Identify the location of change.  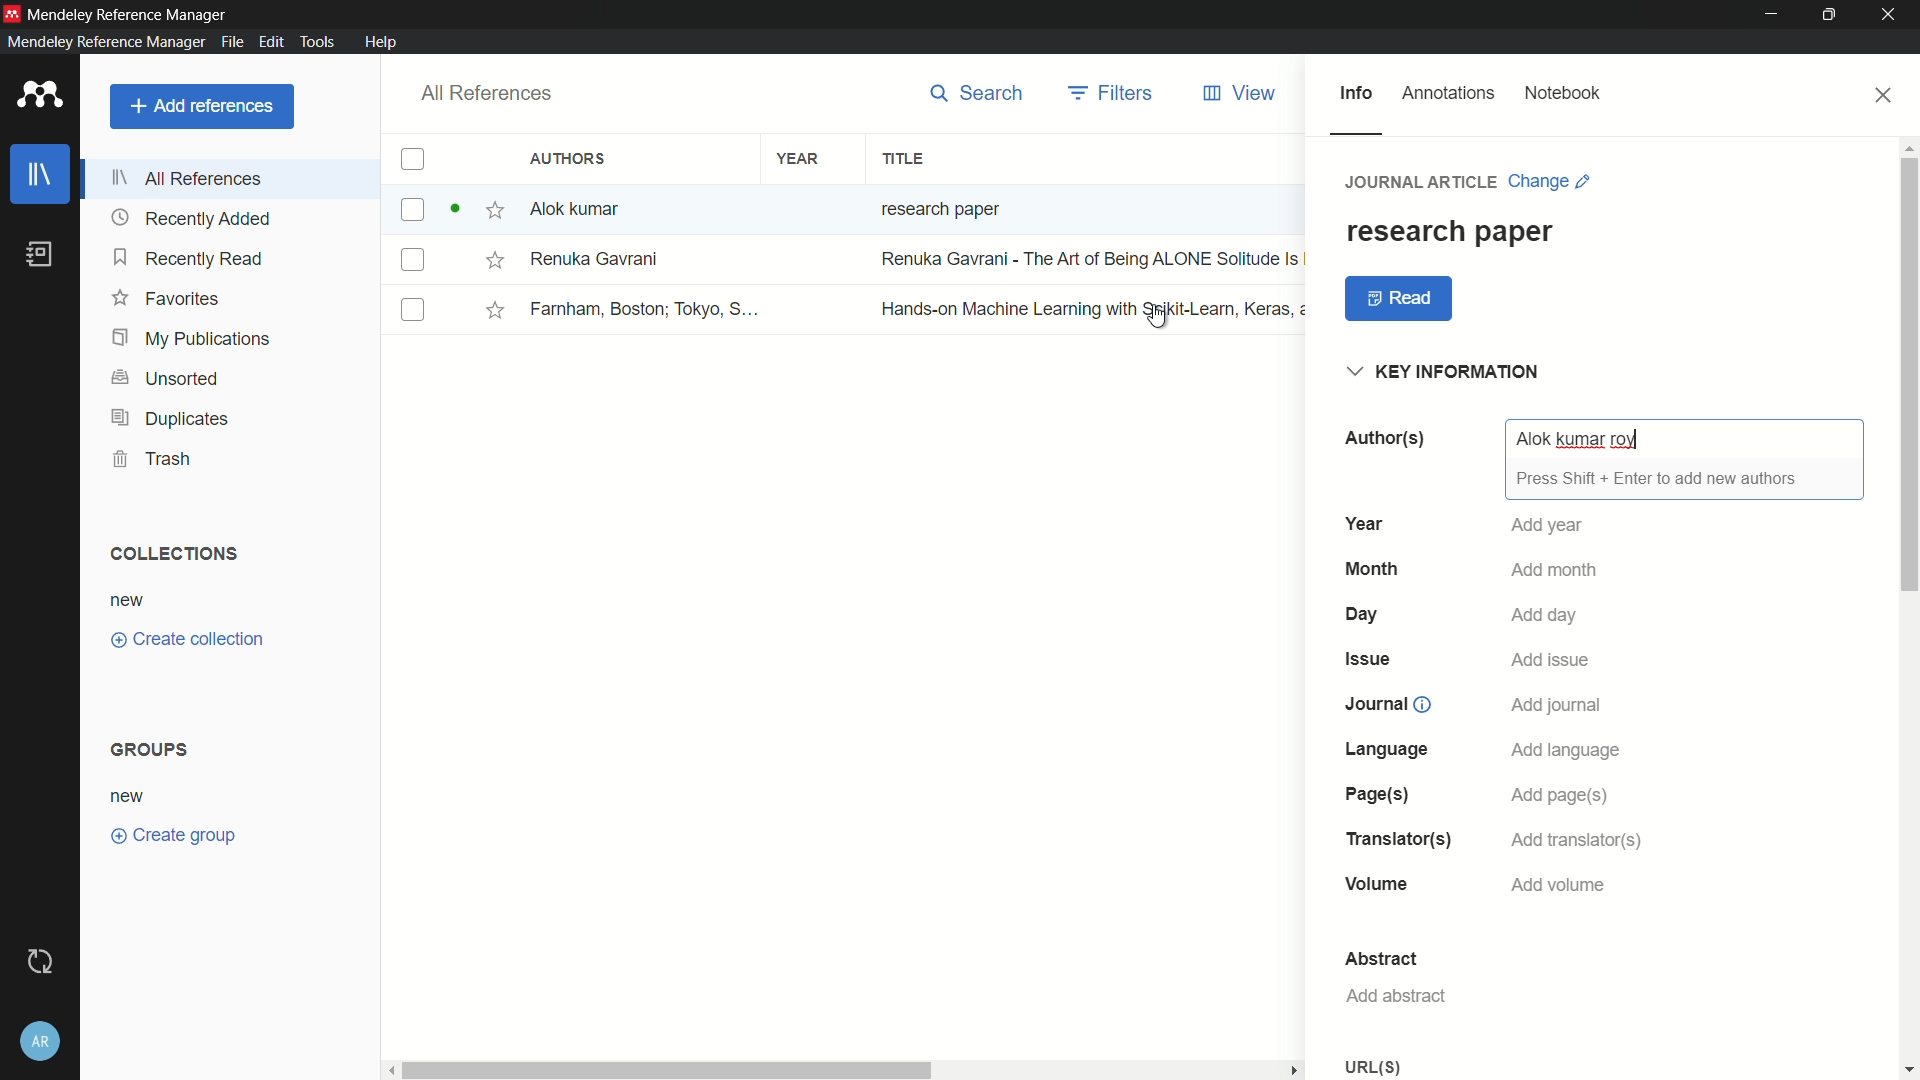
(1550, 181).